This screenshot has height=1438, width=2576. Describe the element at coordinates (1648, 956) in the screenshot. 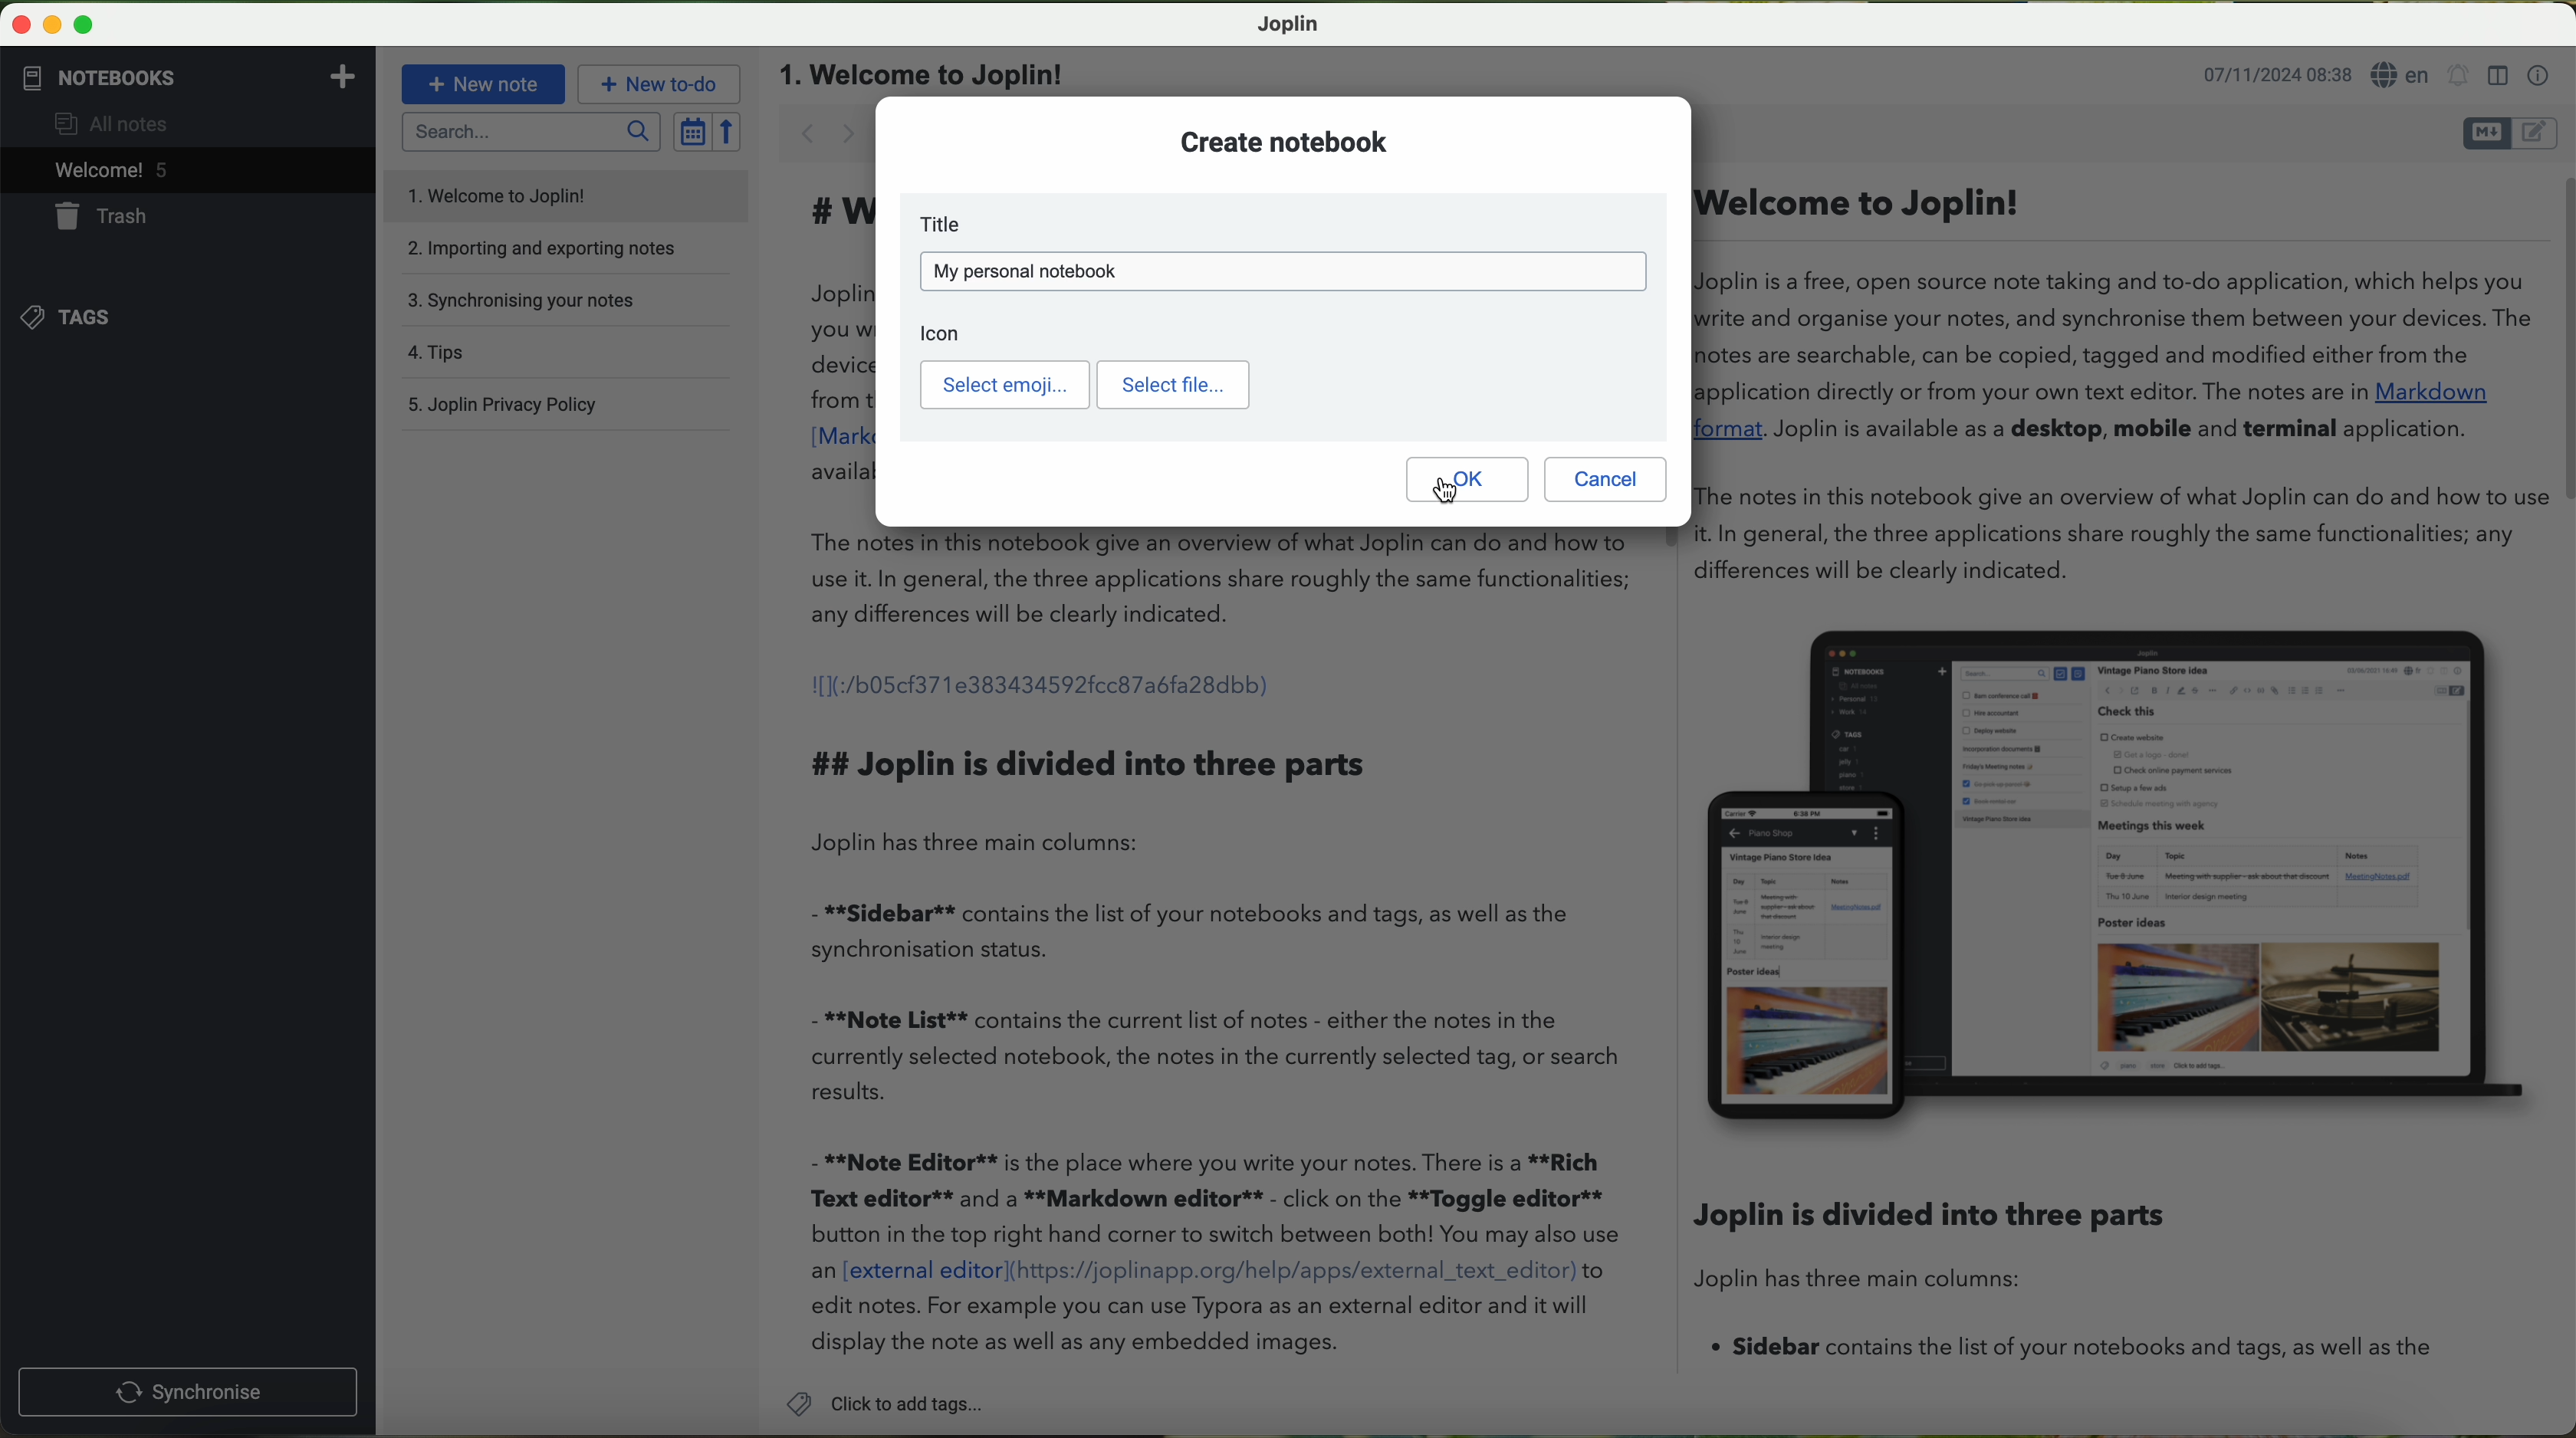

I see `workspace` at that location.